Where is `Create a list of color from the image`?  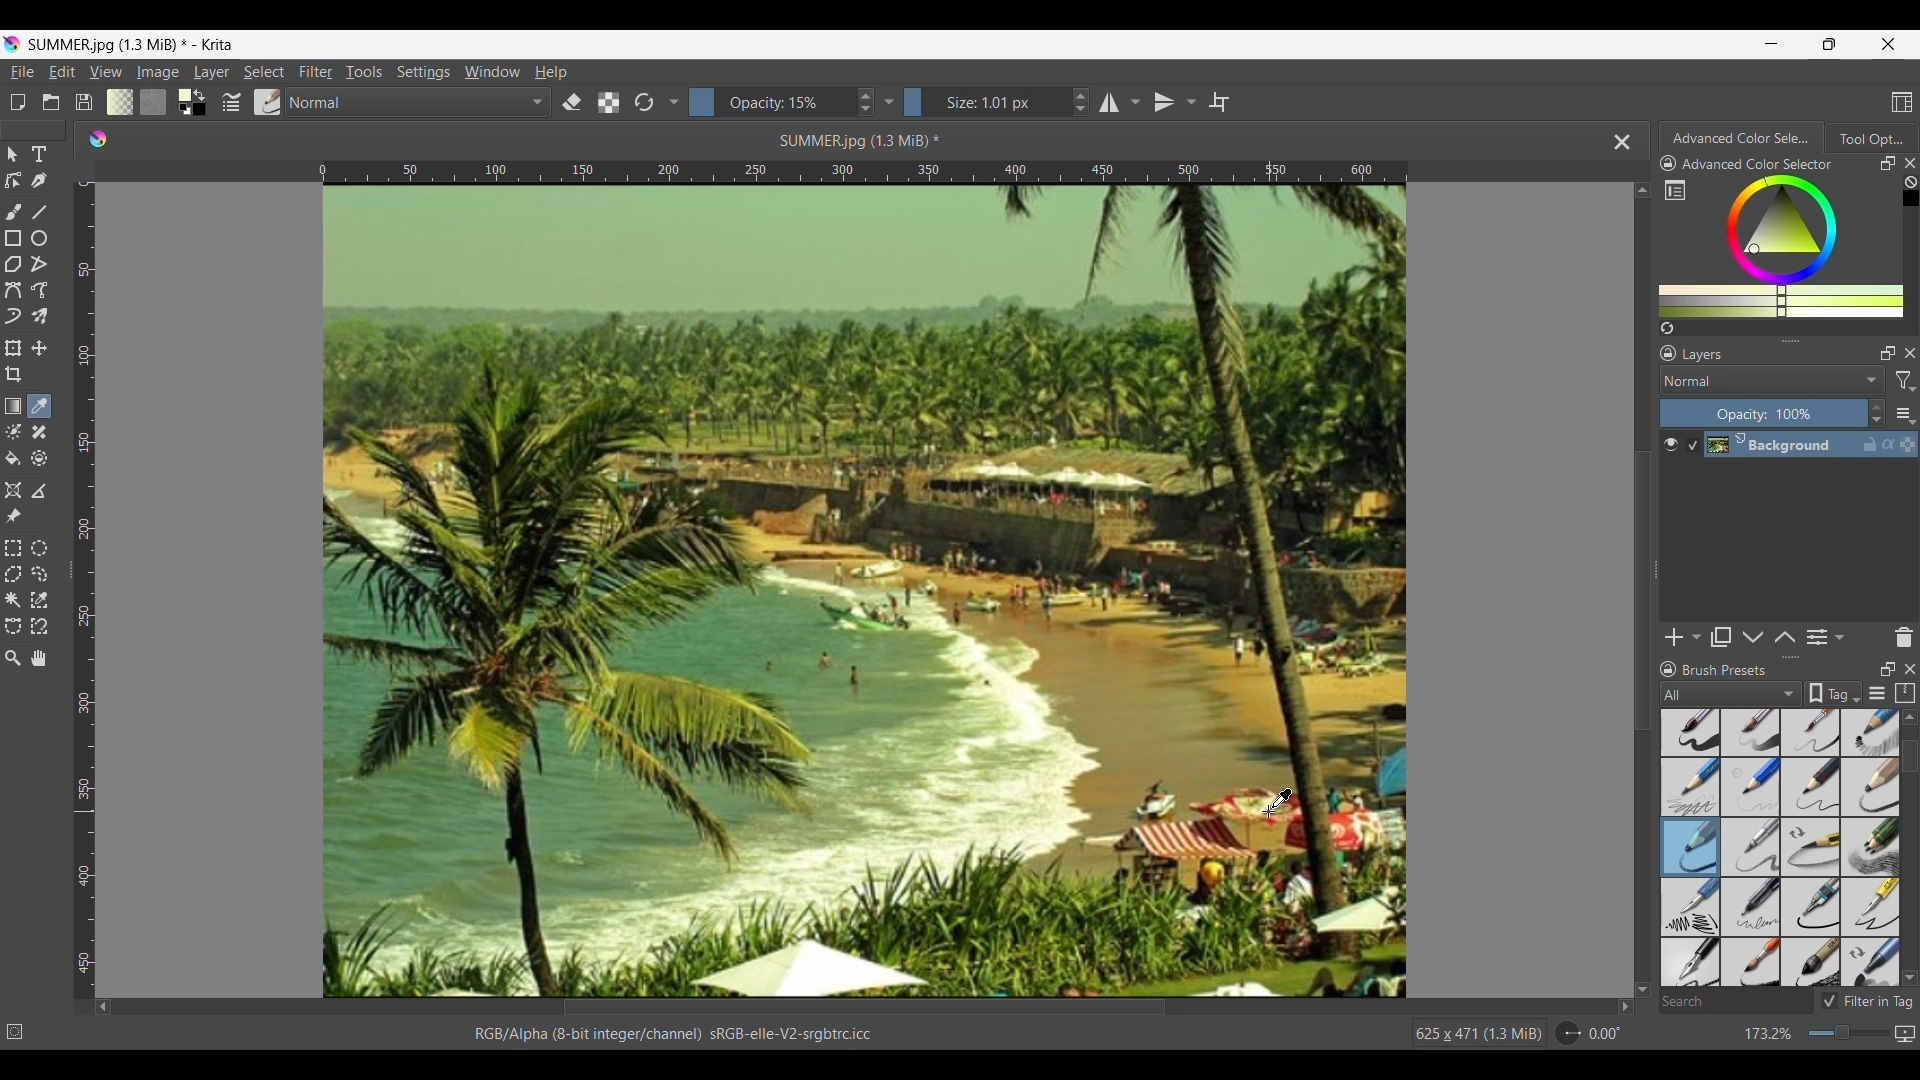
Create a list of color from the image is located at coordinates (1668, 328).